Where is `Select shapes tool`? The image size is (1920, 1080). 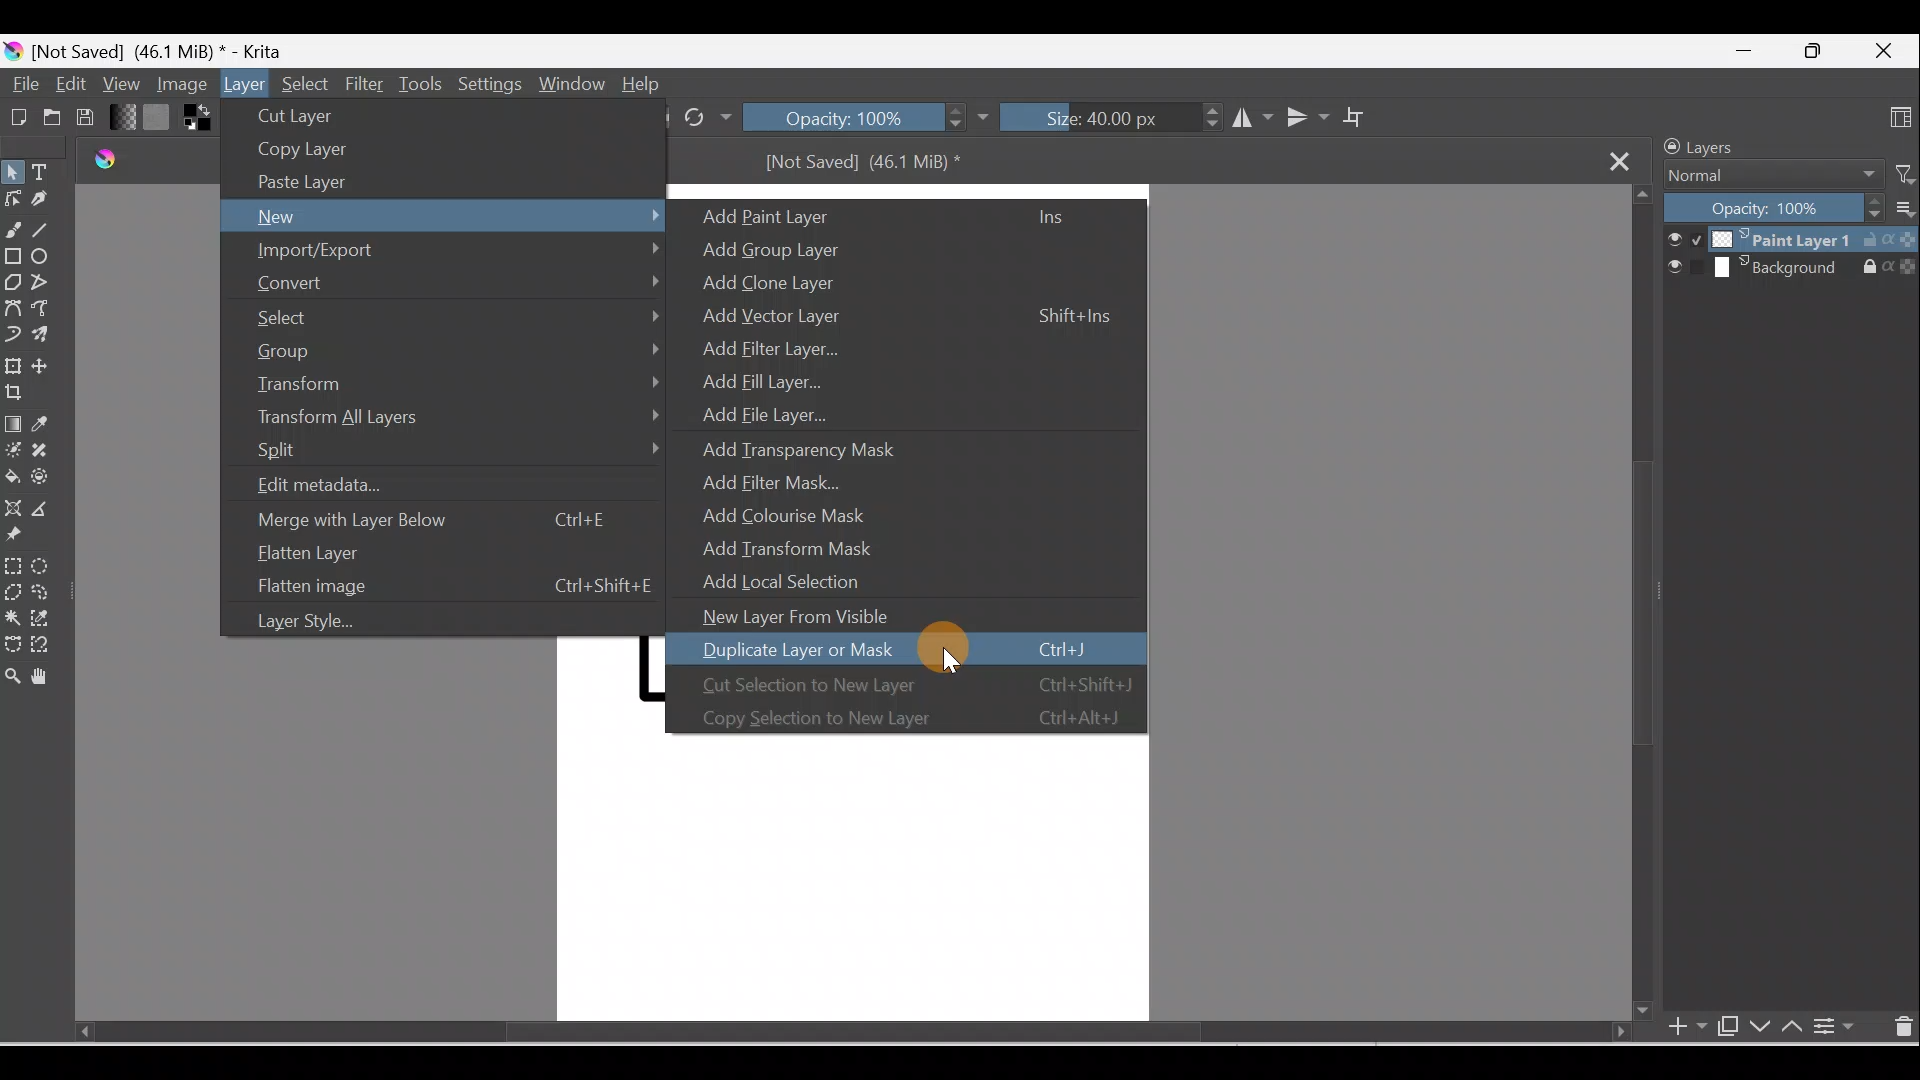
Select shapes tool is located at coordinates (16, 171).